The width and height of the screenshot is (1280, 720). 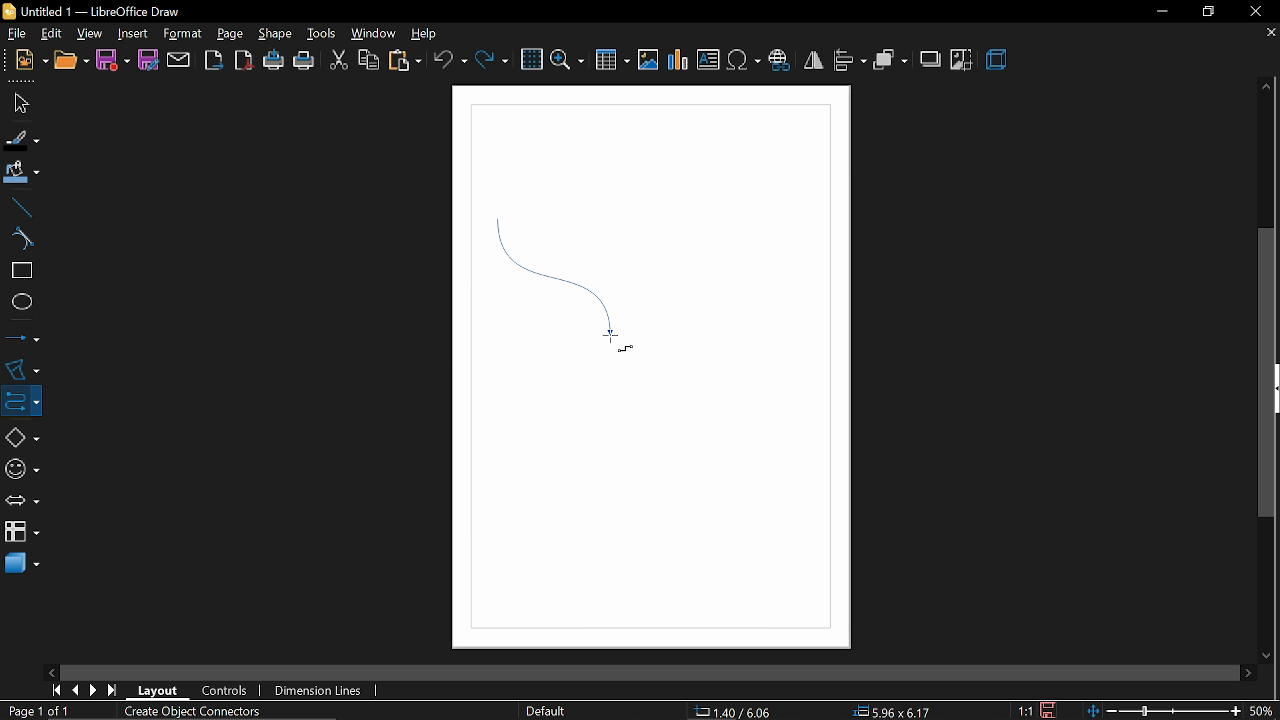 What do you see at coordinates (1270, 37) in the screenshot?
I see `close current tab` at bounding box center [1270, 37].